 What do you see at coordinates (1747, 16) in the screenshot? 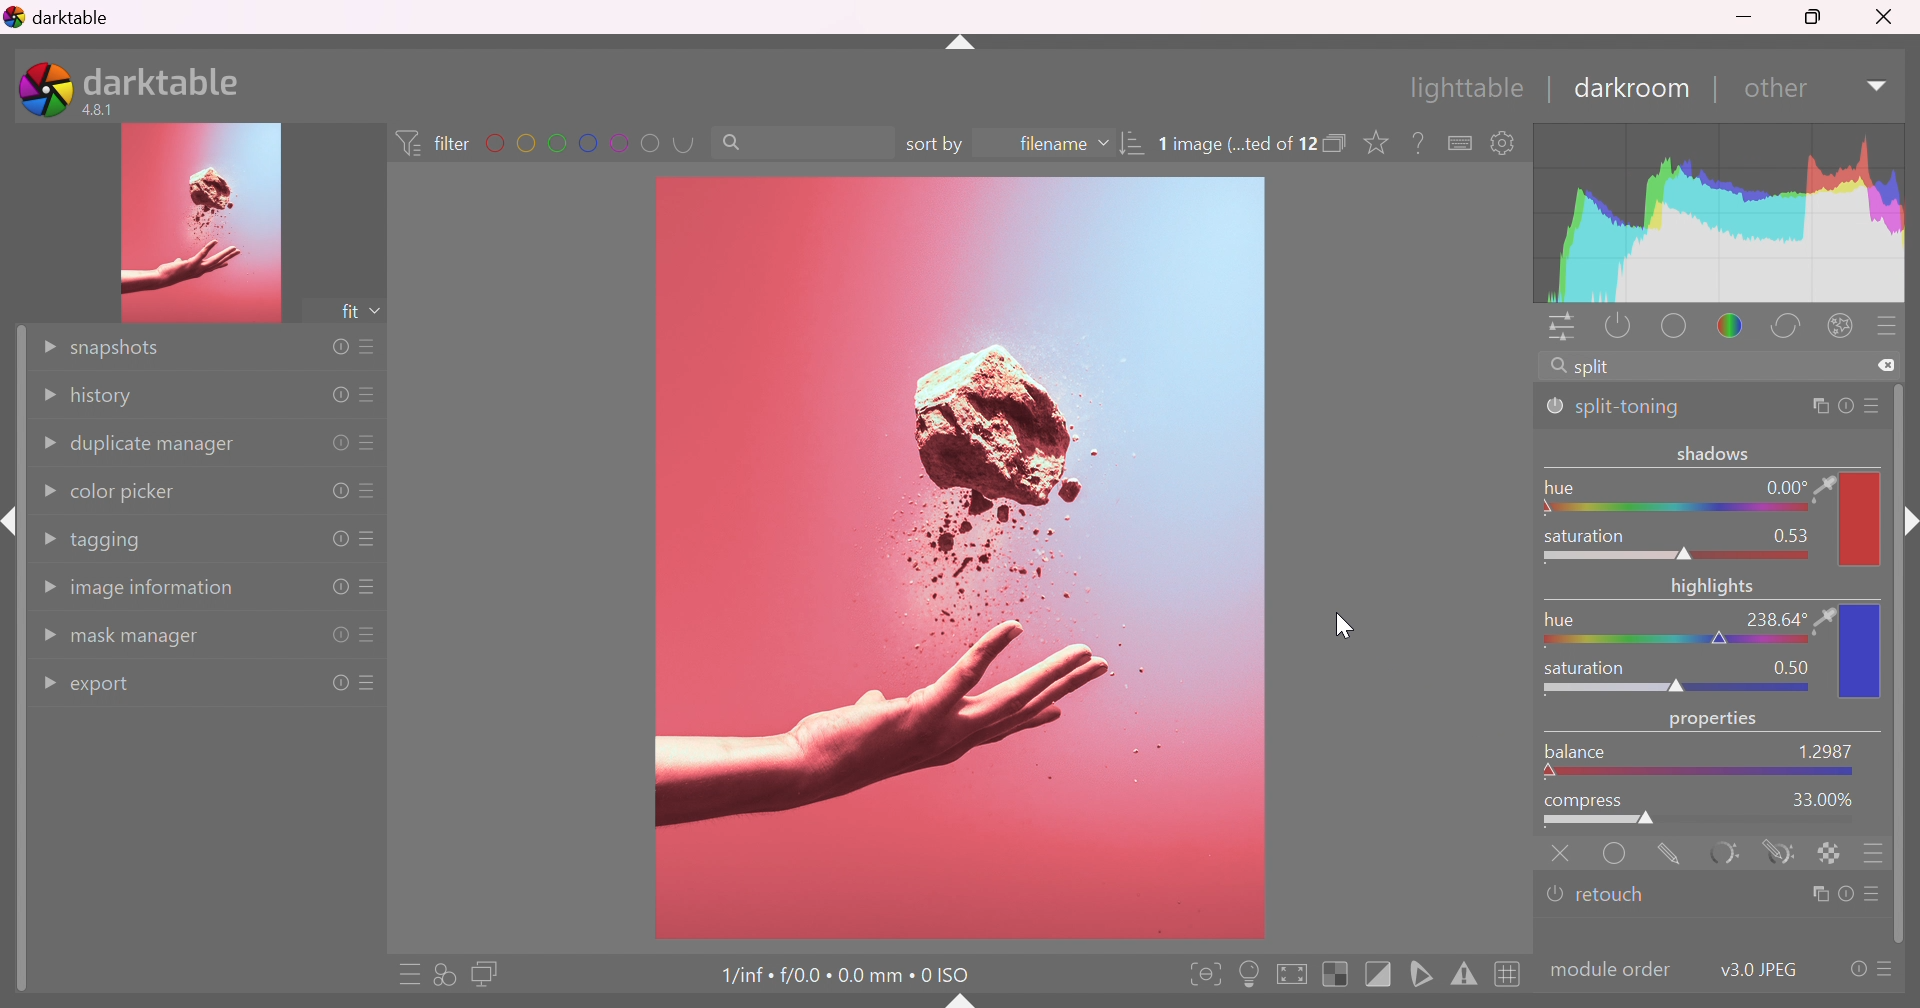
I see `Minimize` at bounding box center [1747, 16].